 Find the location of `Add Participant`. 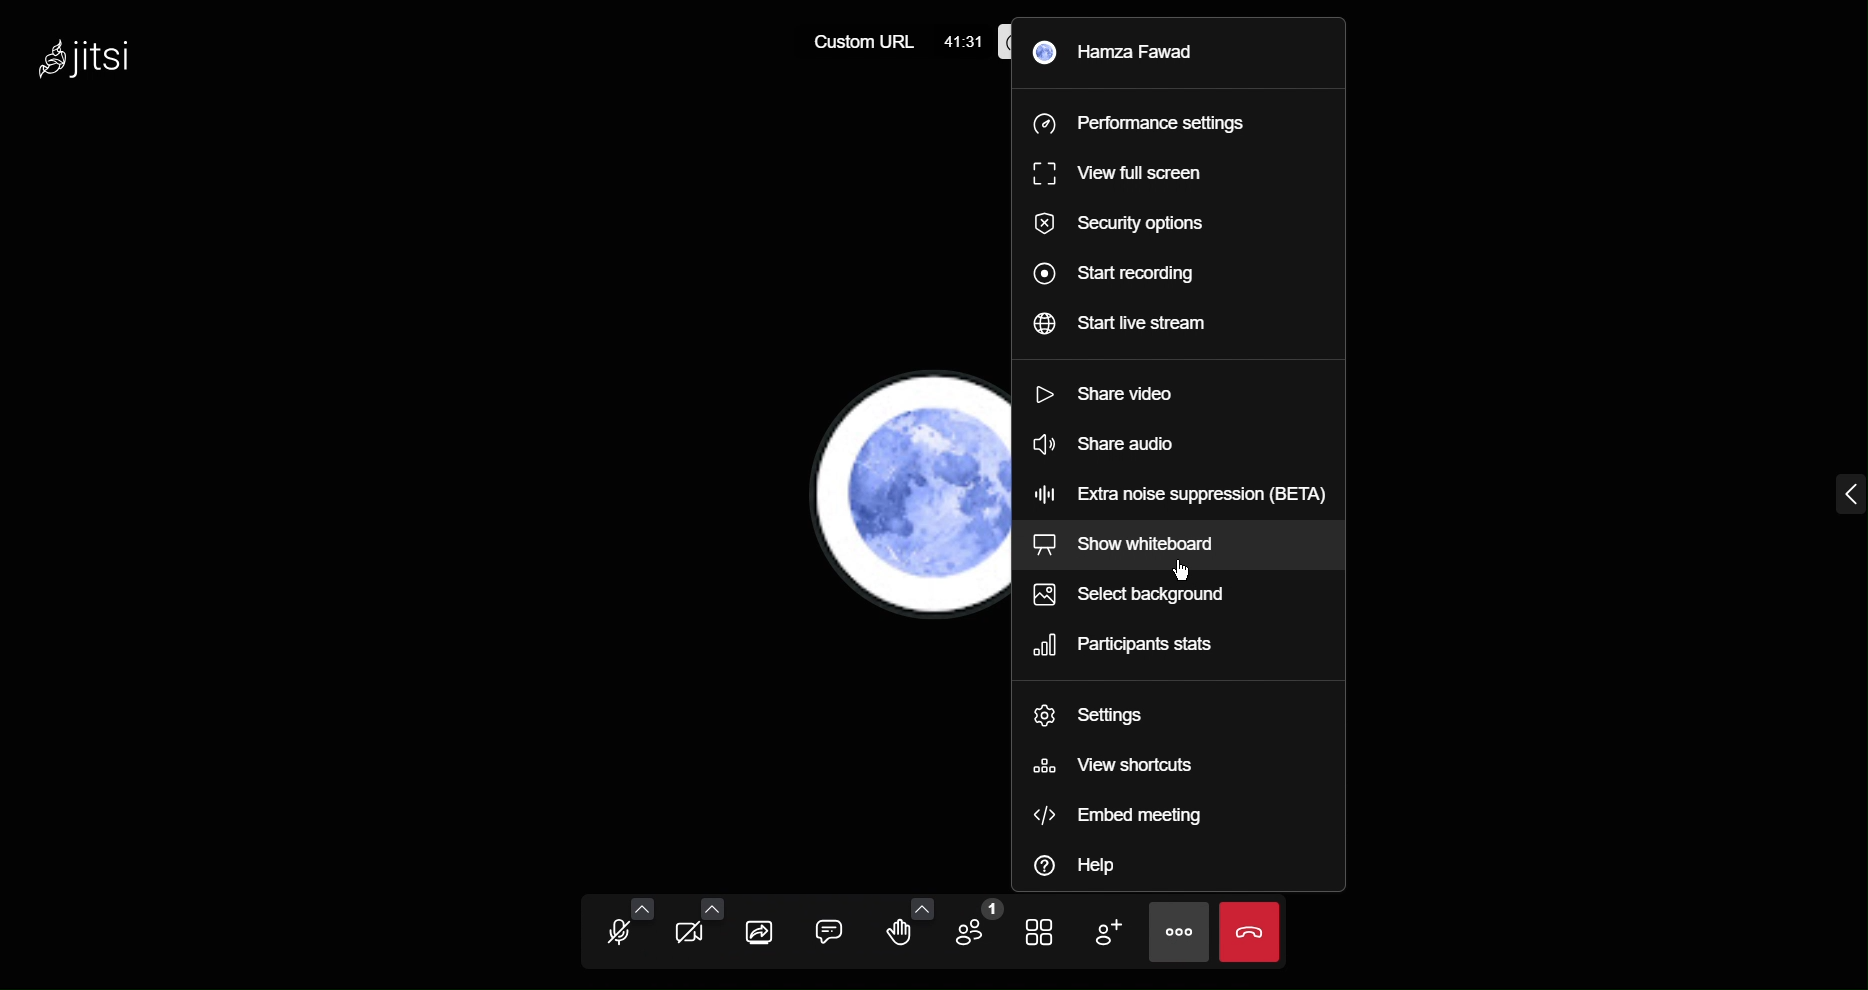

Add Participant is located at coordinates (1115, 930).